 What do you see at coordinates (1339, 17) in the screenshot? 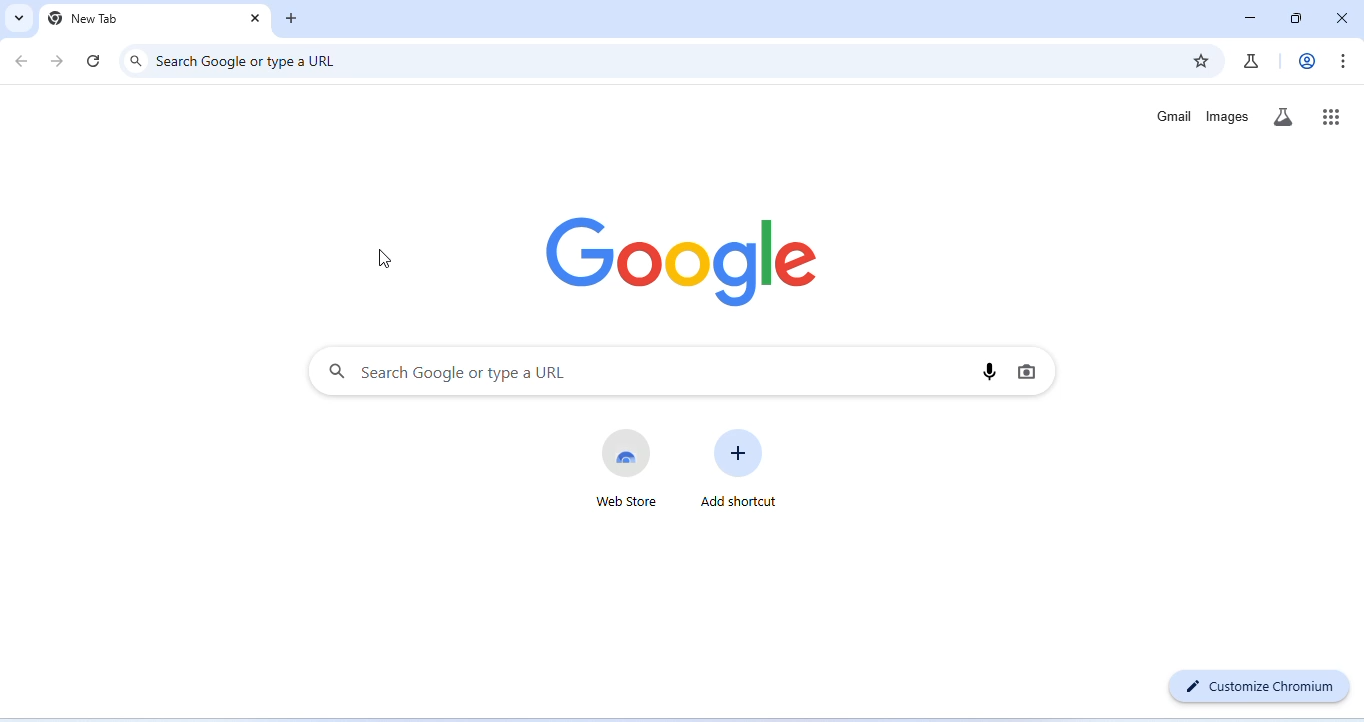
I see `close` at bounding box center [1339, 17].